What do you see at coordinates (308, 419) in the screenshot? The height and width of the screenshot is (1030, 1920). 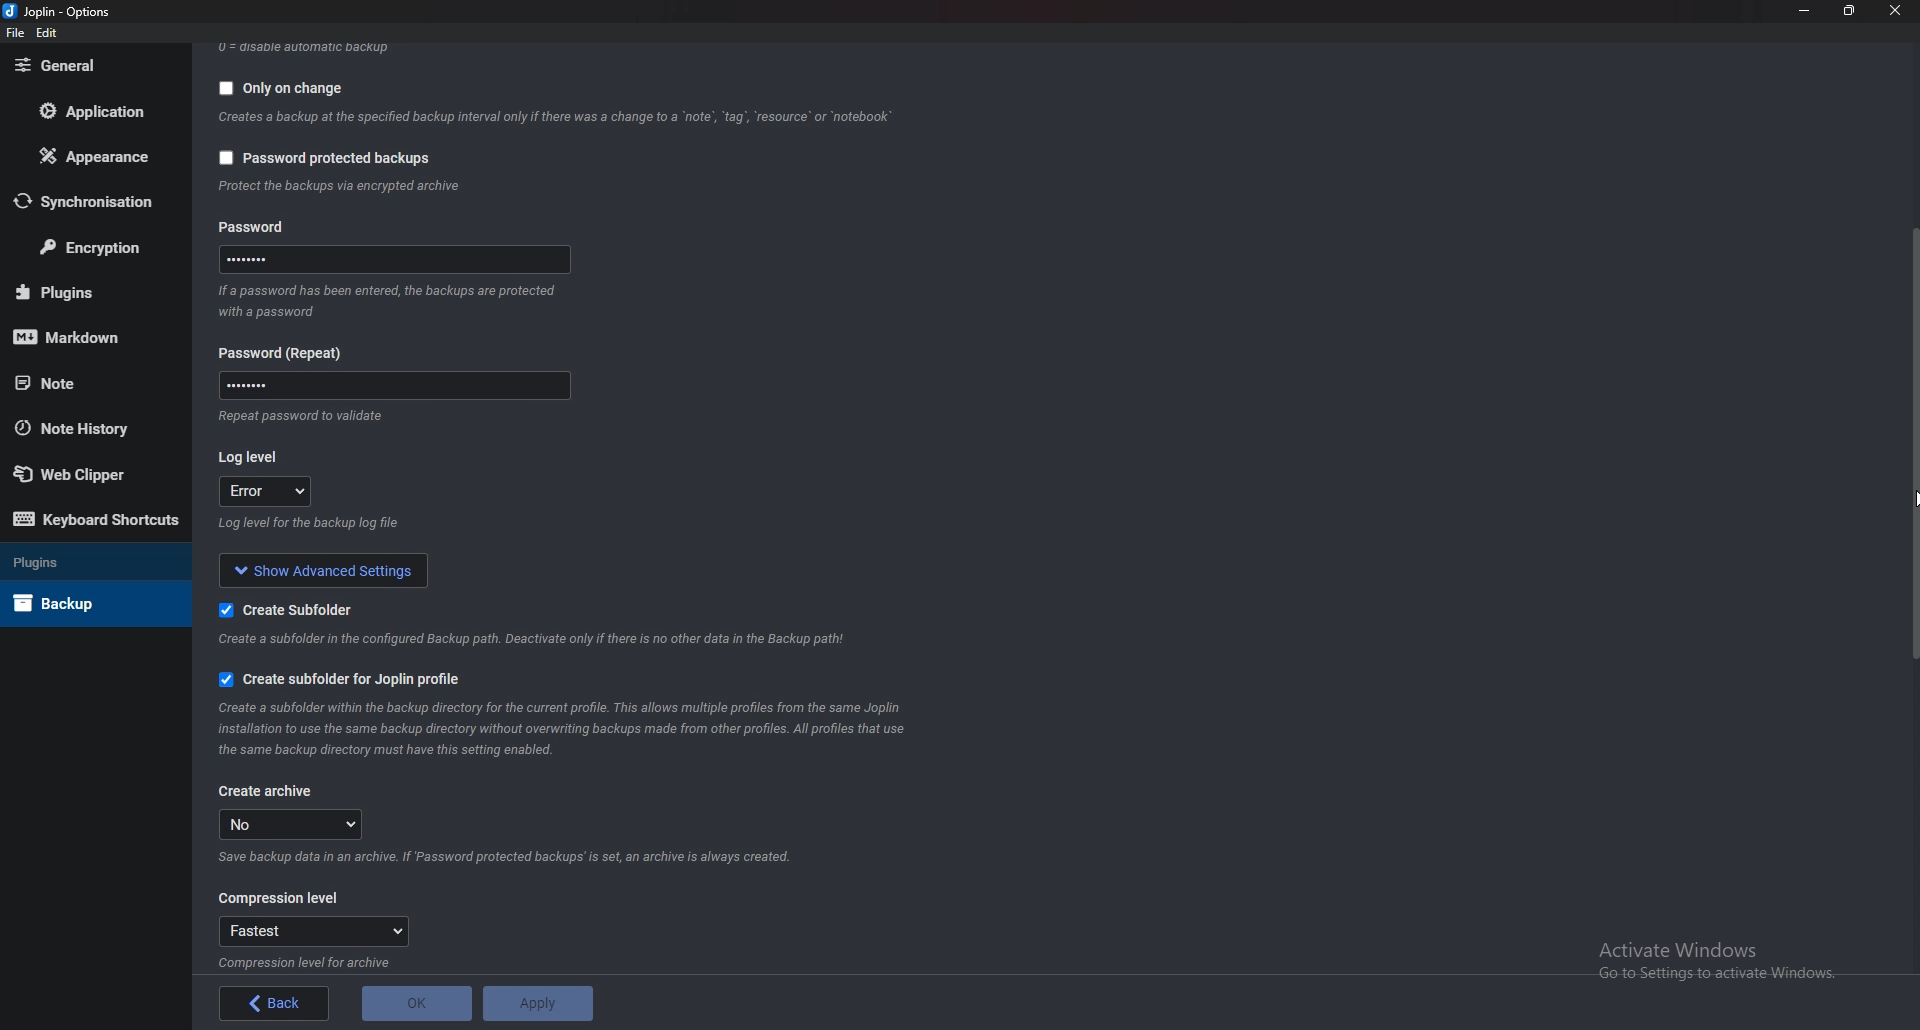 I see `Info on password` at bounding box center [308, 419].